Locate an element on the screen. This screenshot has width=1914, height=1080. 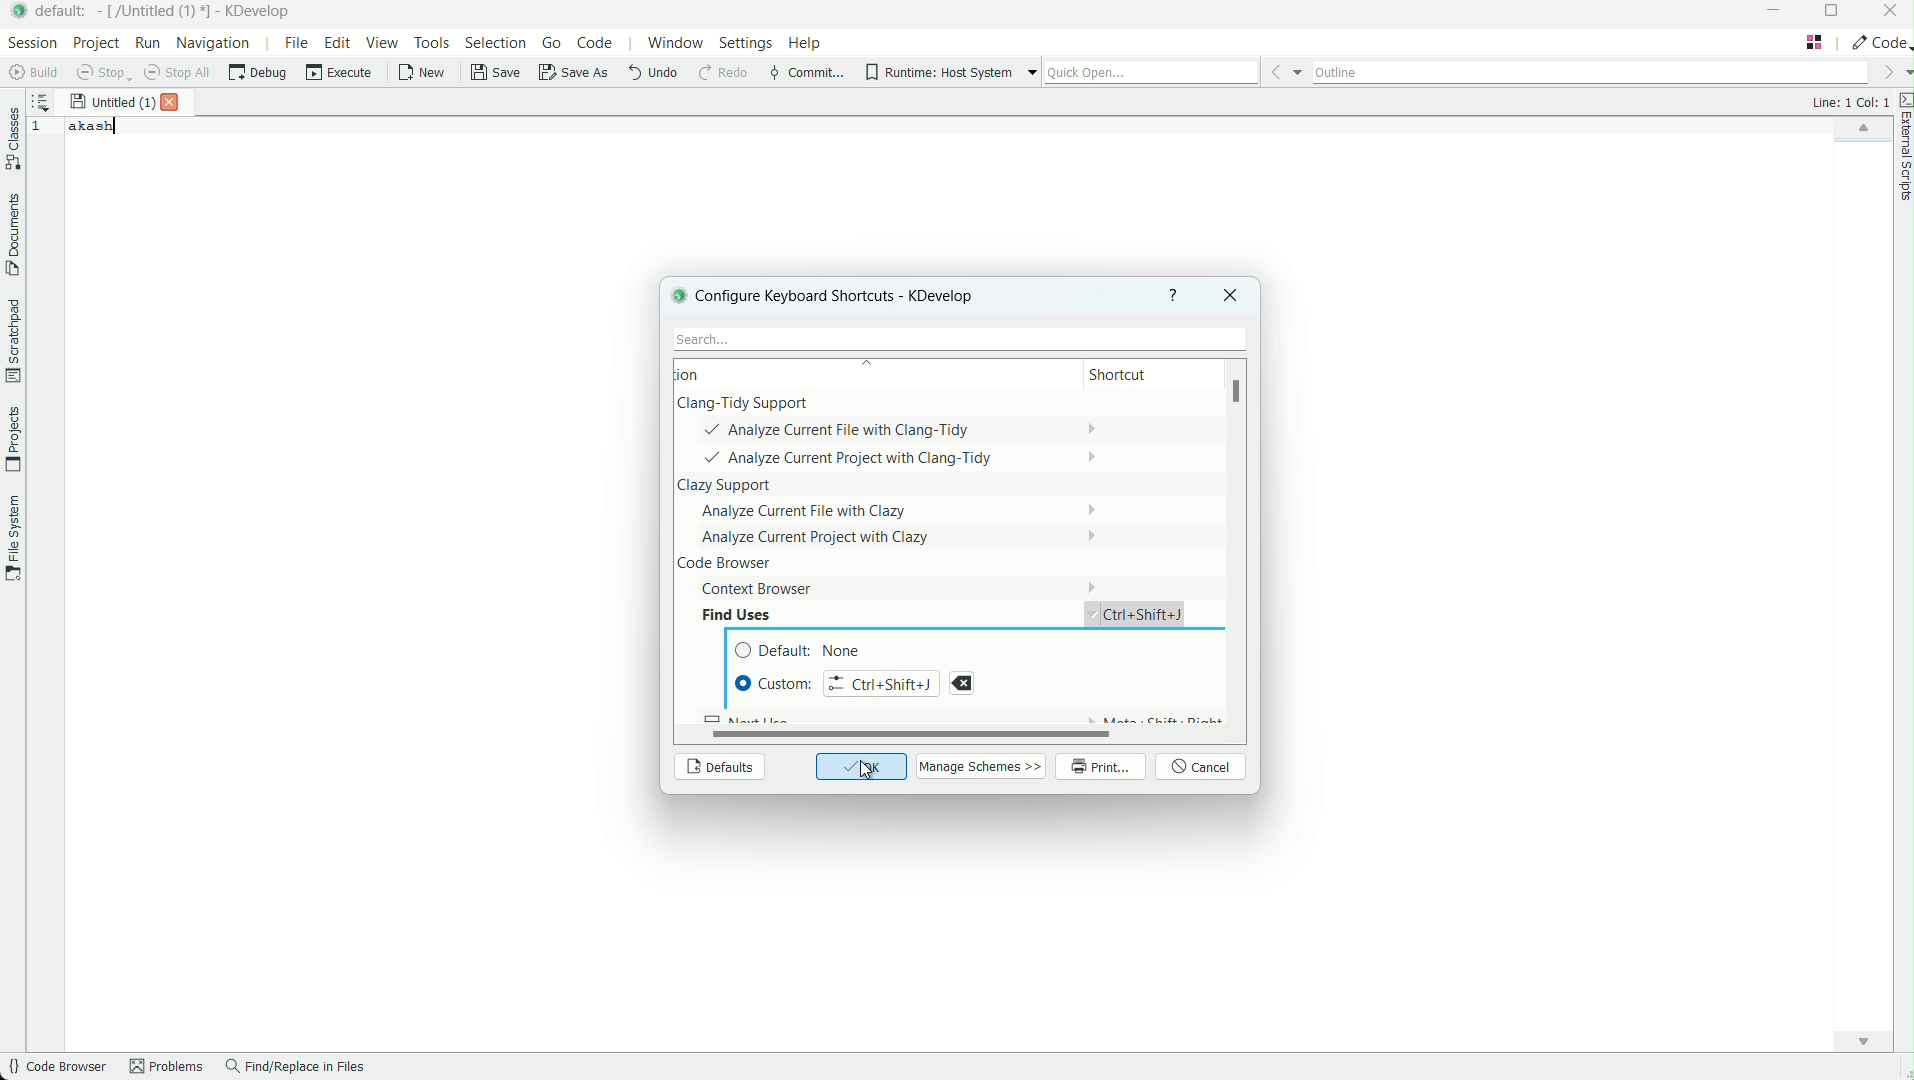
change layout is located at coordinates (1814, 42).